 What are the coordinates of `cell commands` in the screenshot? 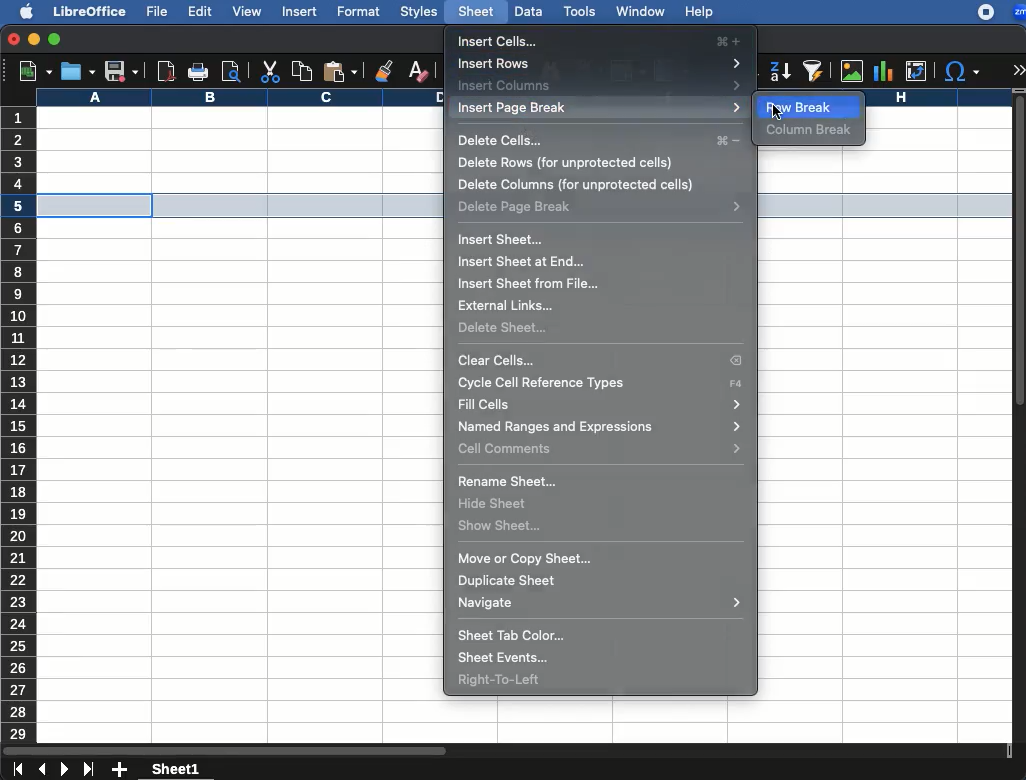 It's located at (601, 450).